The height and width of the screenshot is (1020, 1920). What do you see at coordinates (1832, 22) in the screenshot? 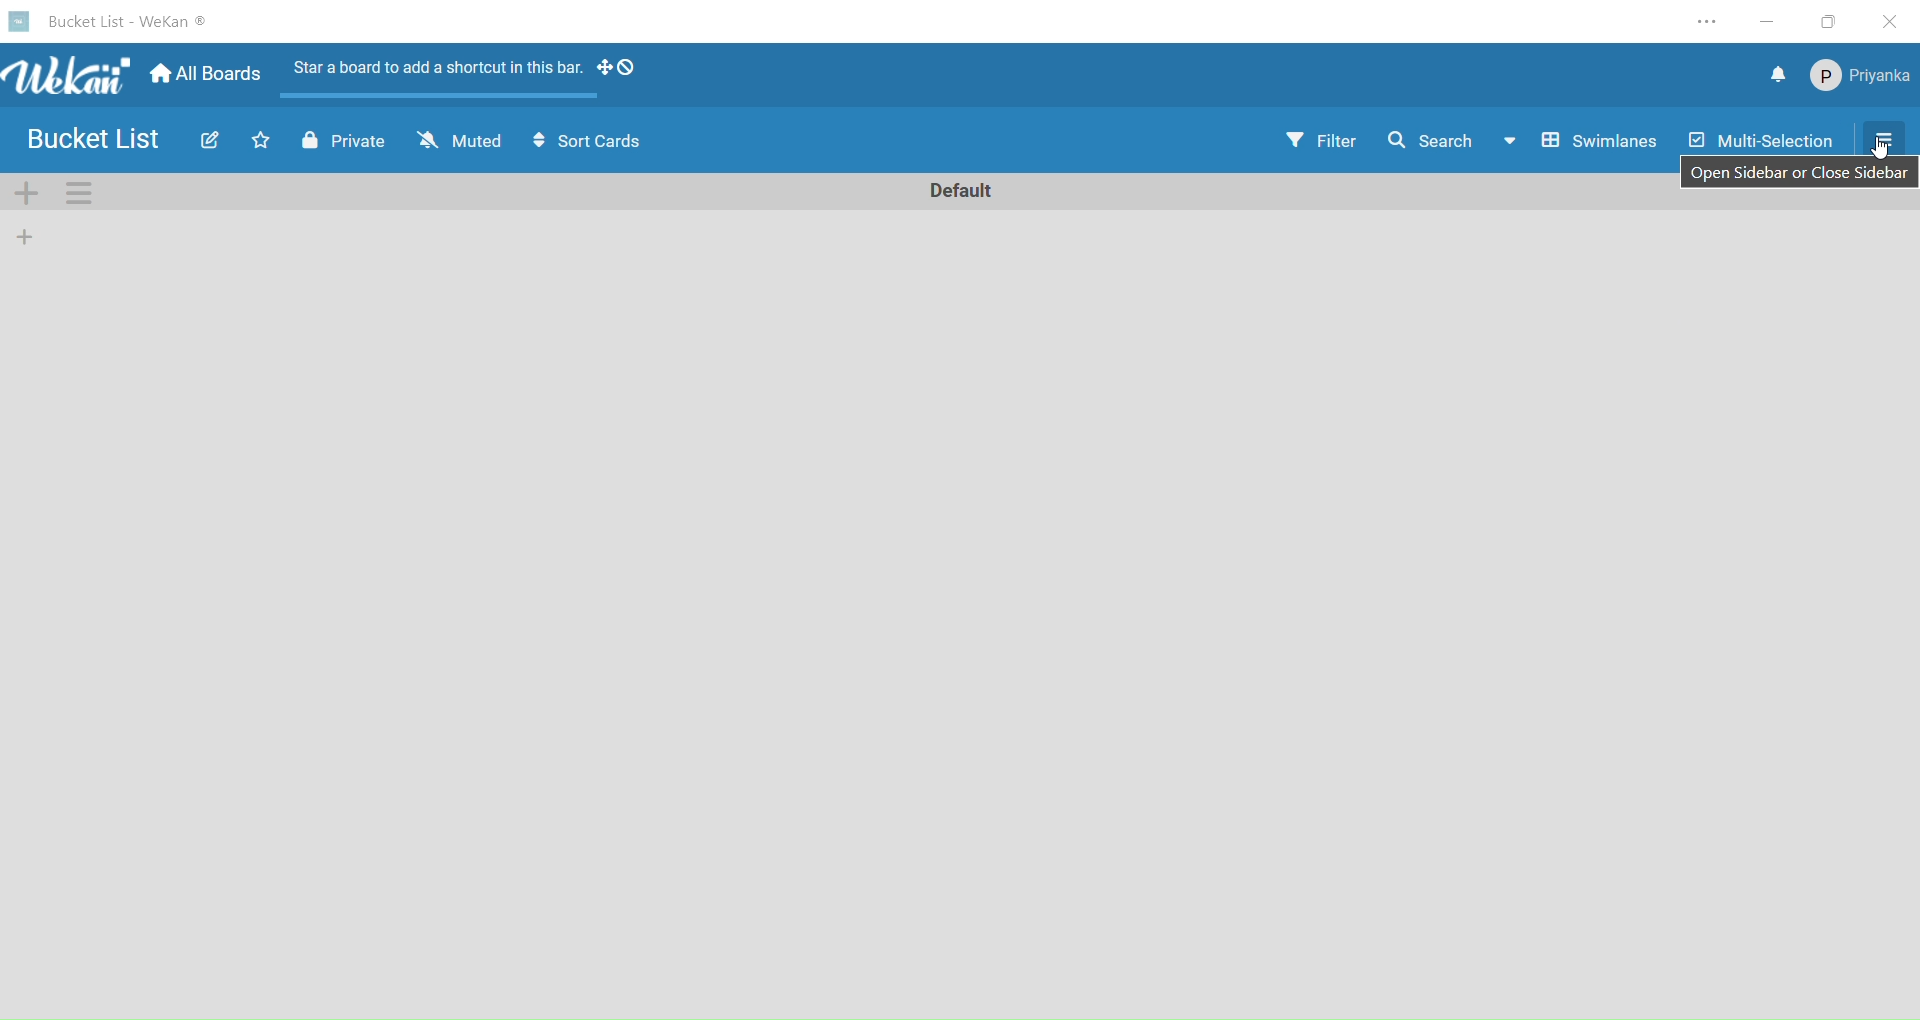
I see `maximize` at bounding box center [1832, 22].